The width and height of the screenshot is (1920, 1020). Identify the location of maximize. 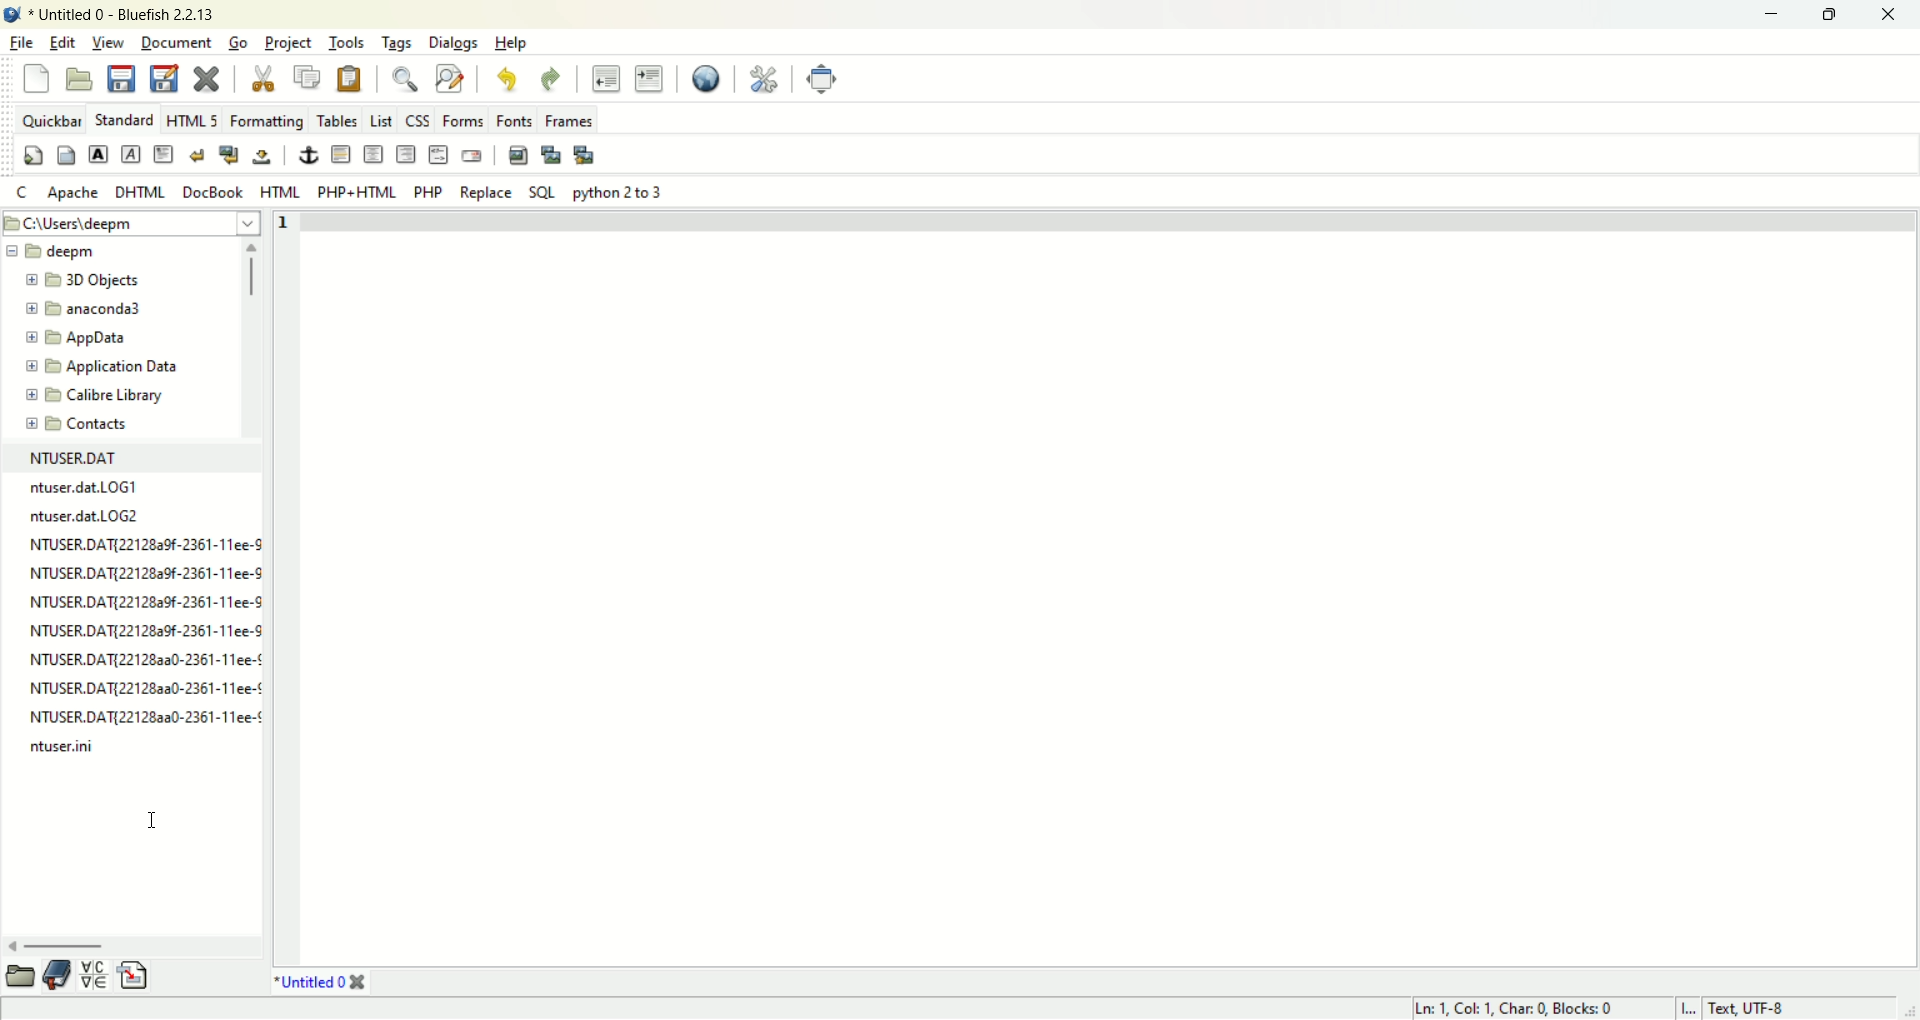
(1839, 15).